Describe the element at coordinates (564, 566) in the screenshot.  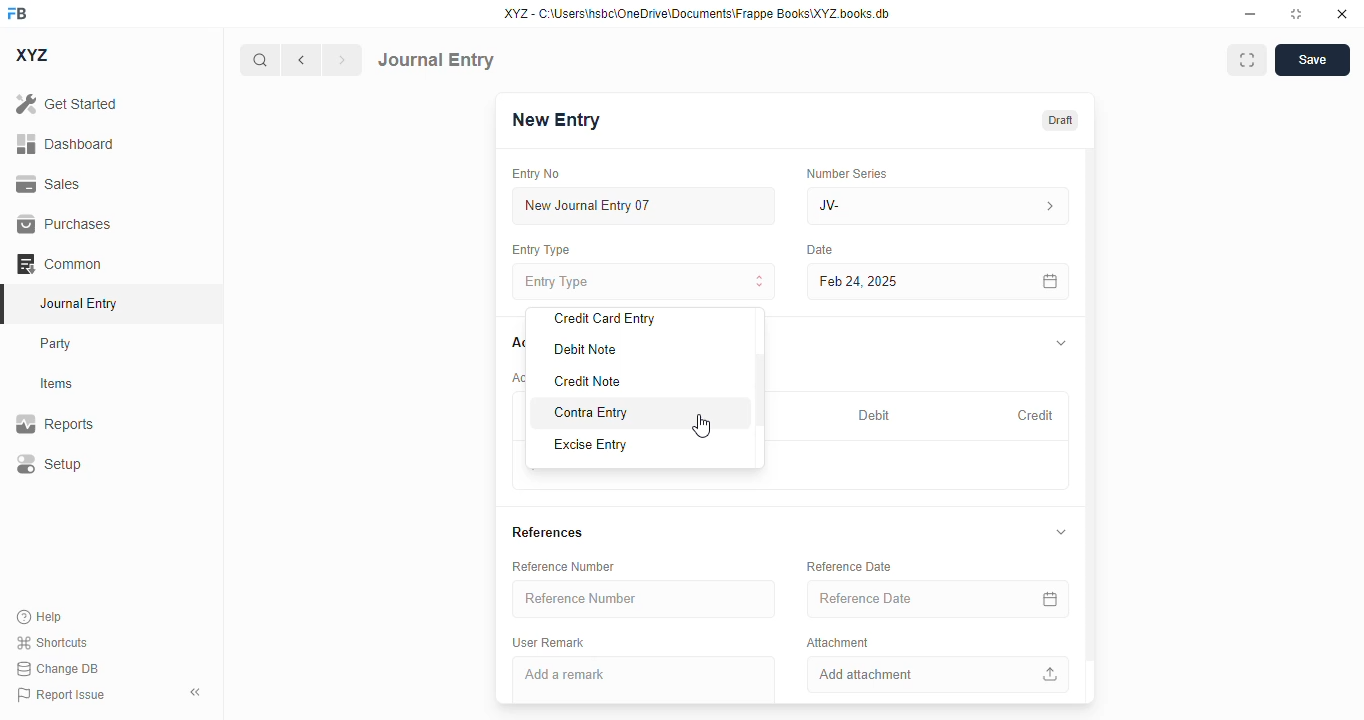
I see `reference number` at that location.